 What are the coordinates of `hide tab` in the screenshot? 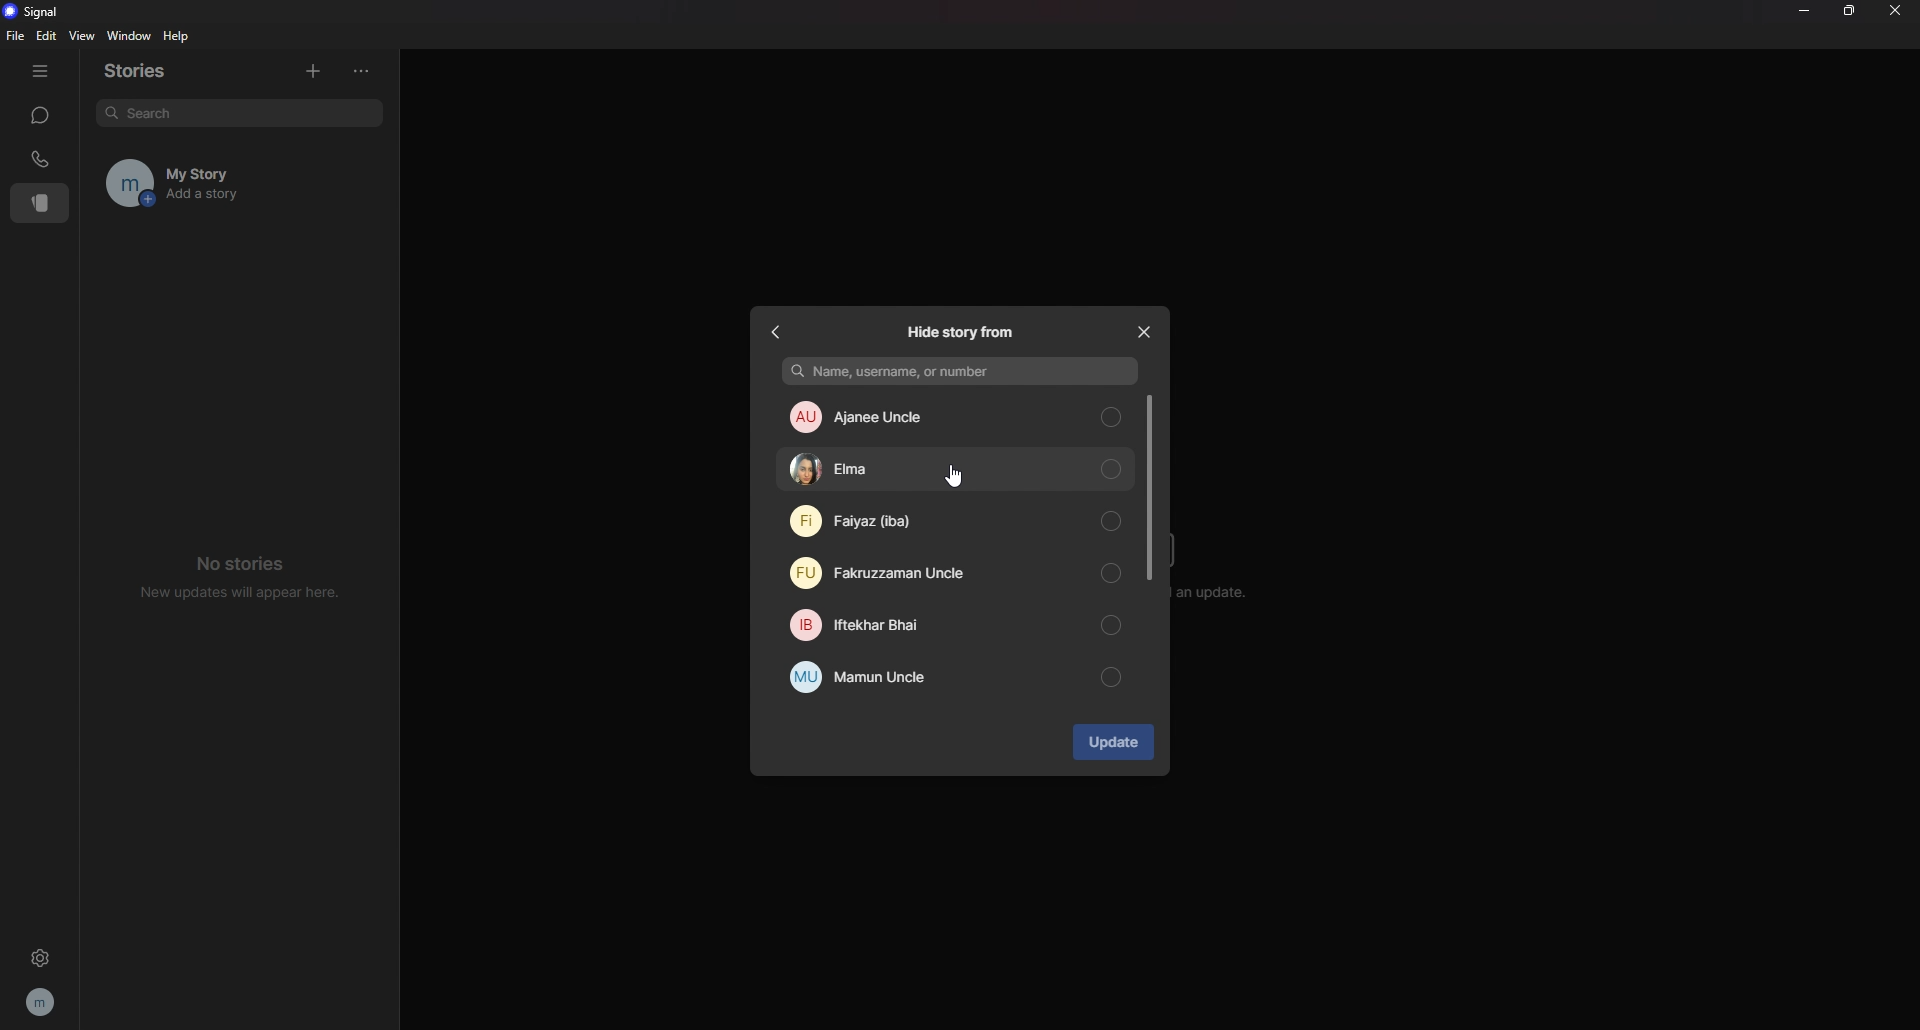 It's located at (40, 71).